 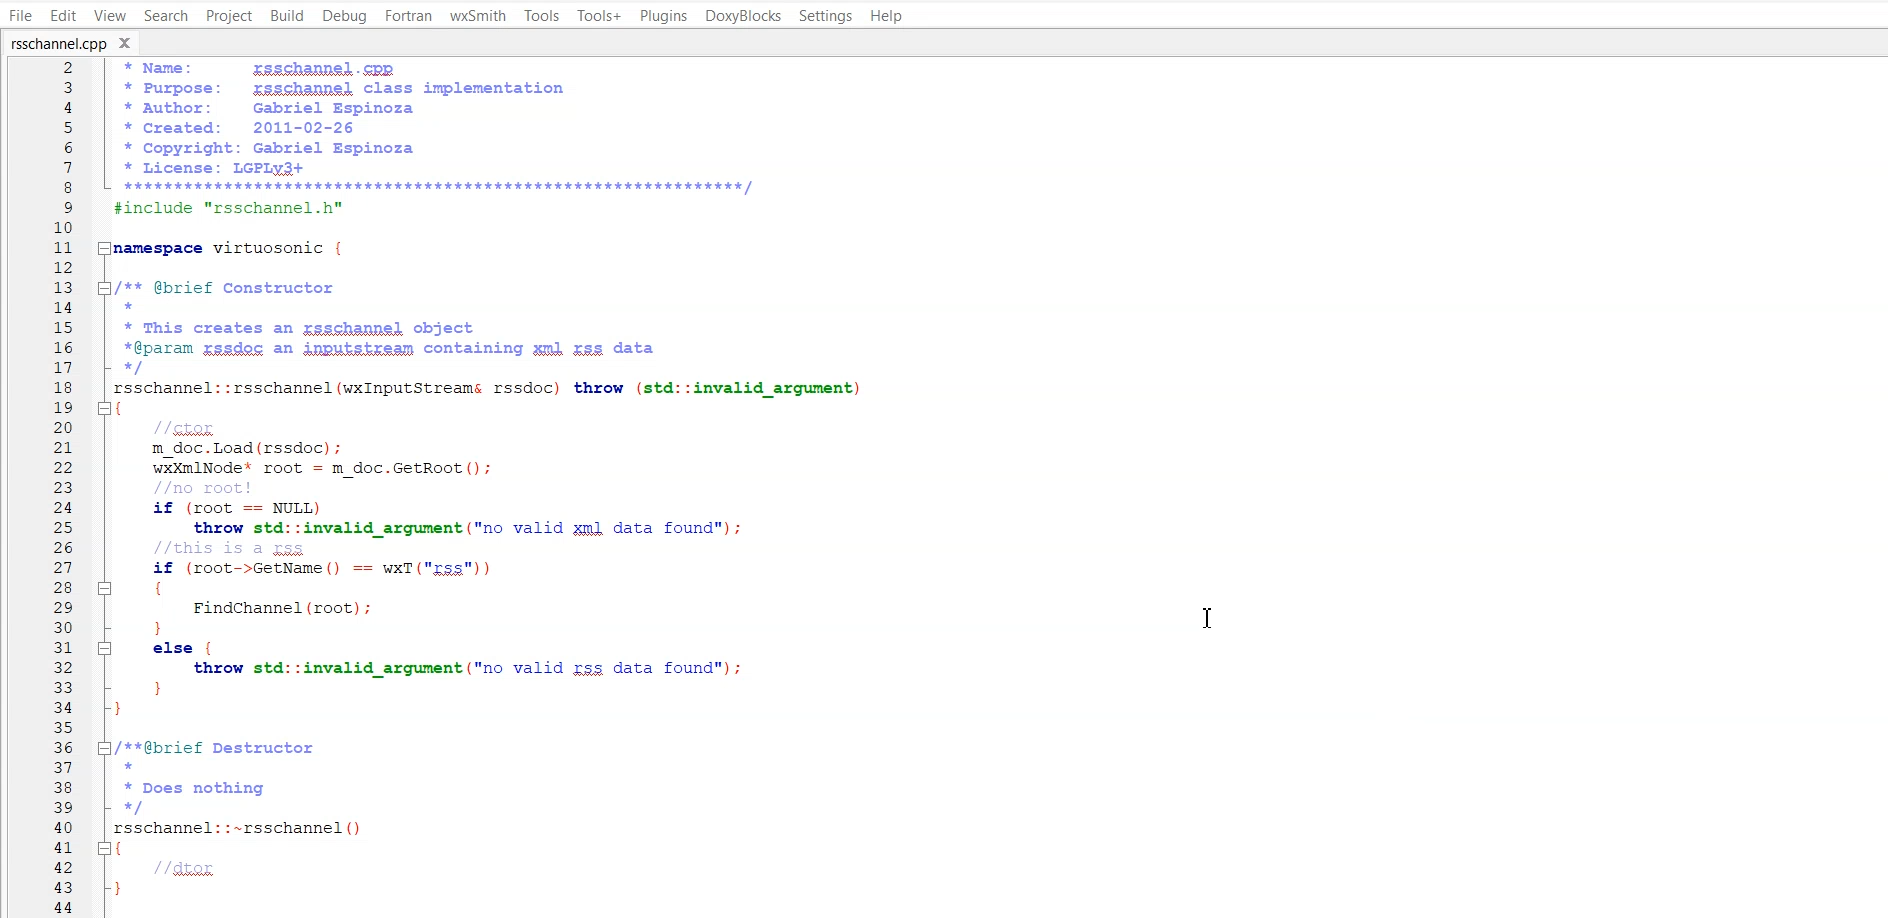 What do you see at coordinates (62, 15) in the screenshot?
I see `Edit` at bounding box center [62, 15].